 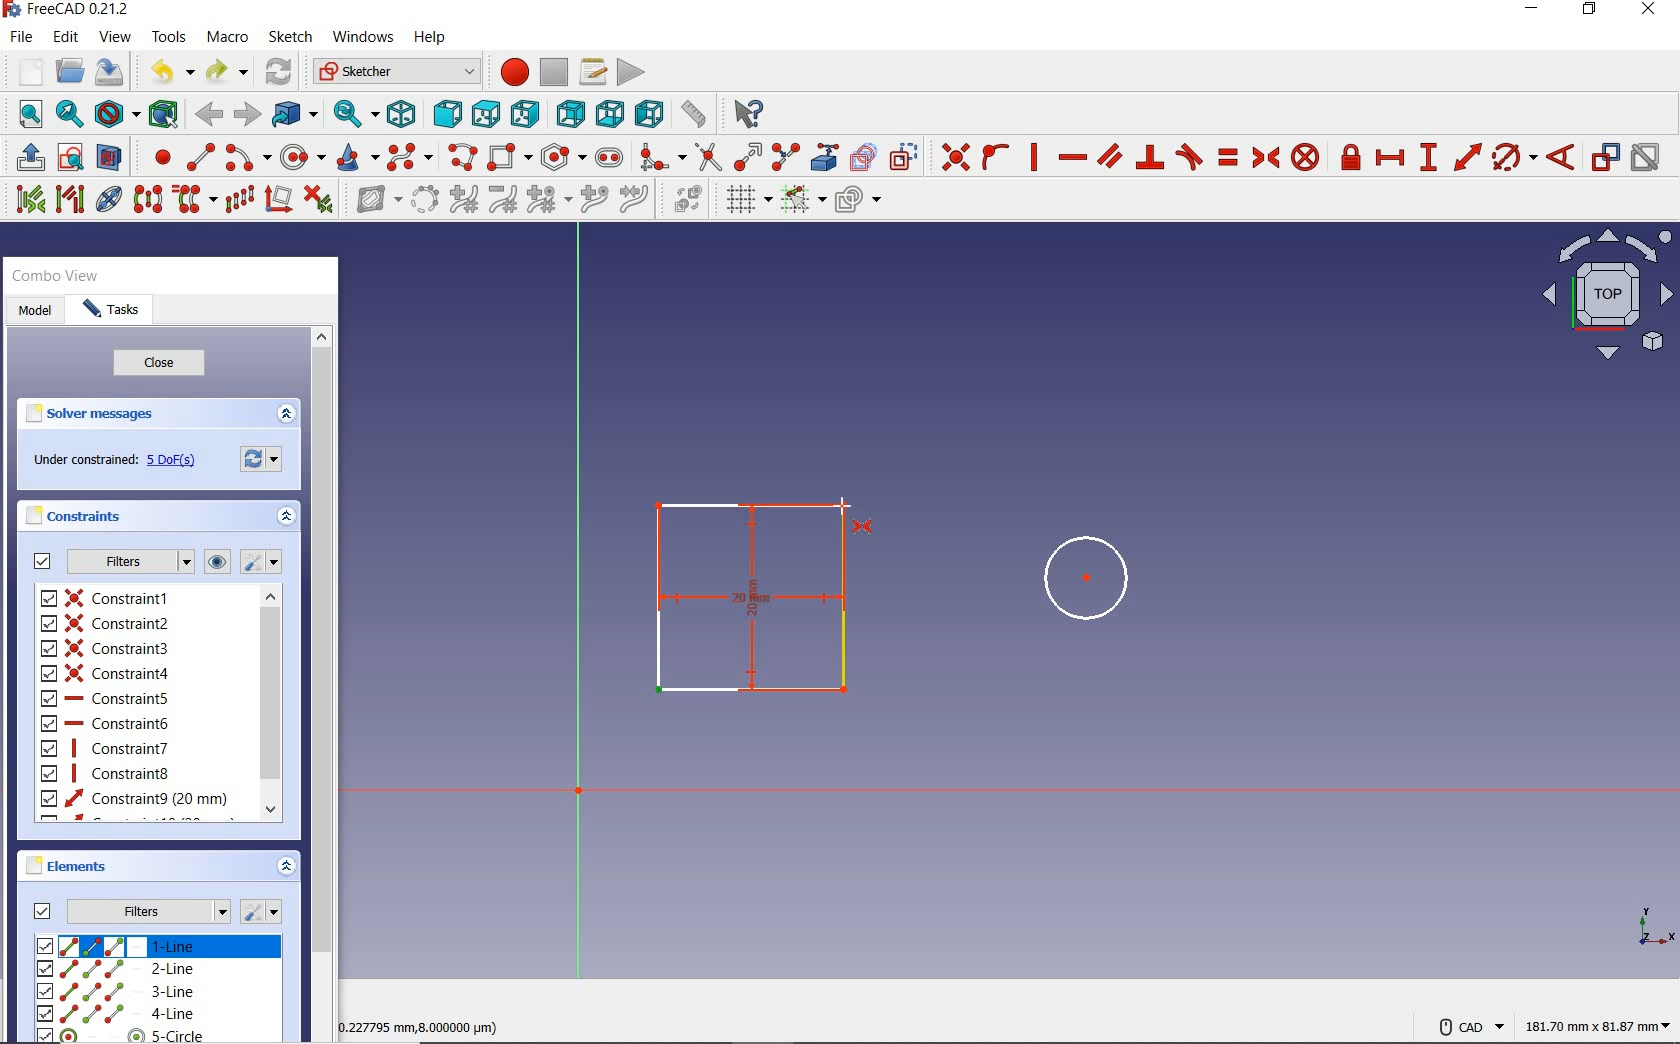 I want to click on extend edge, so click(x=747, y=155).